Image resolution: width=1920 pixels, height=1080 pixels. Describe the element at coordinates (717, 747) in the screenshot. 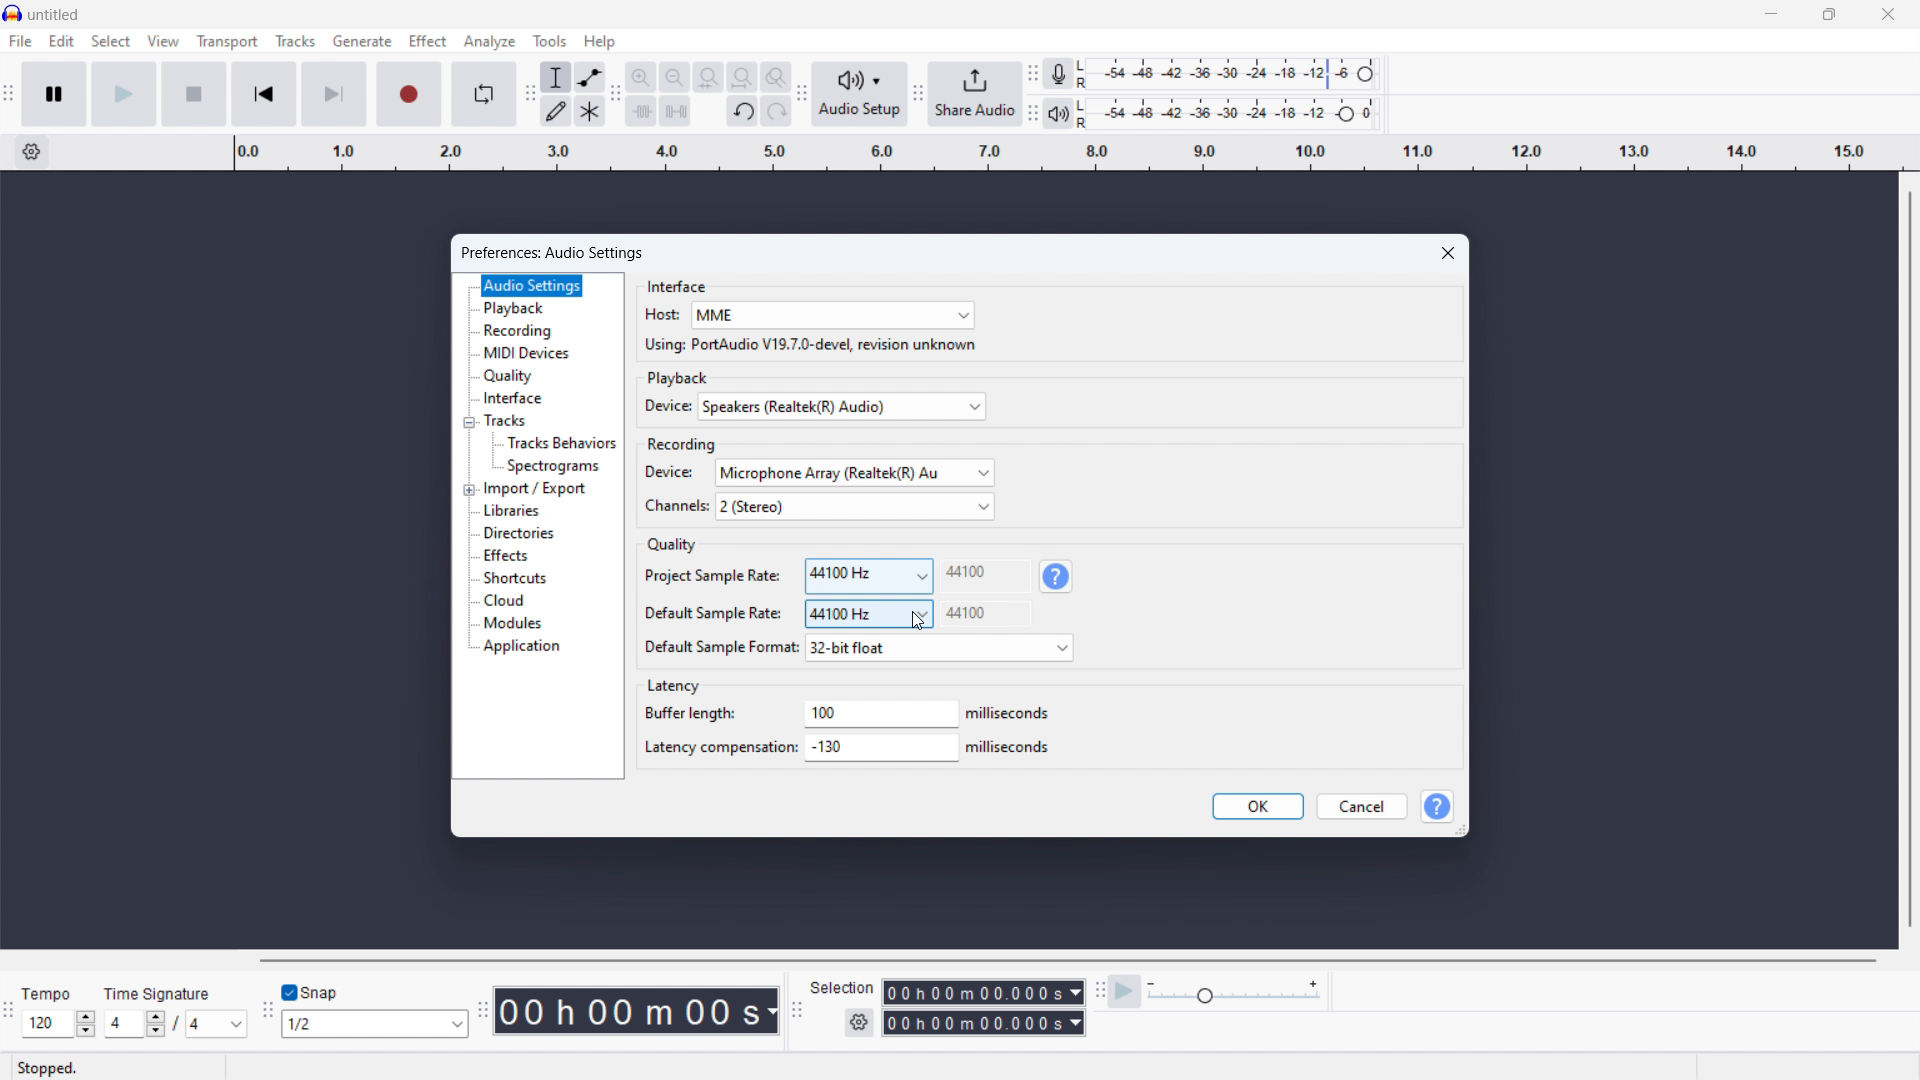

I see `Latency compensation` at that location.